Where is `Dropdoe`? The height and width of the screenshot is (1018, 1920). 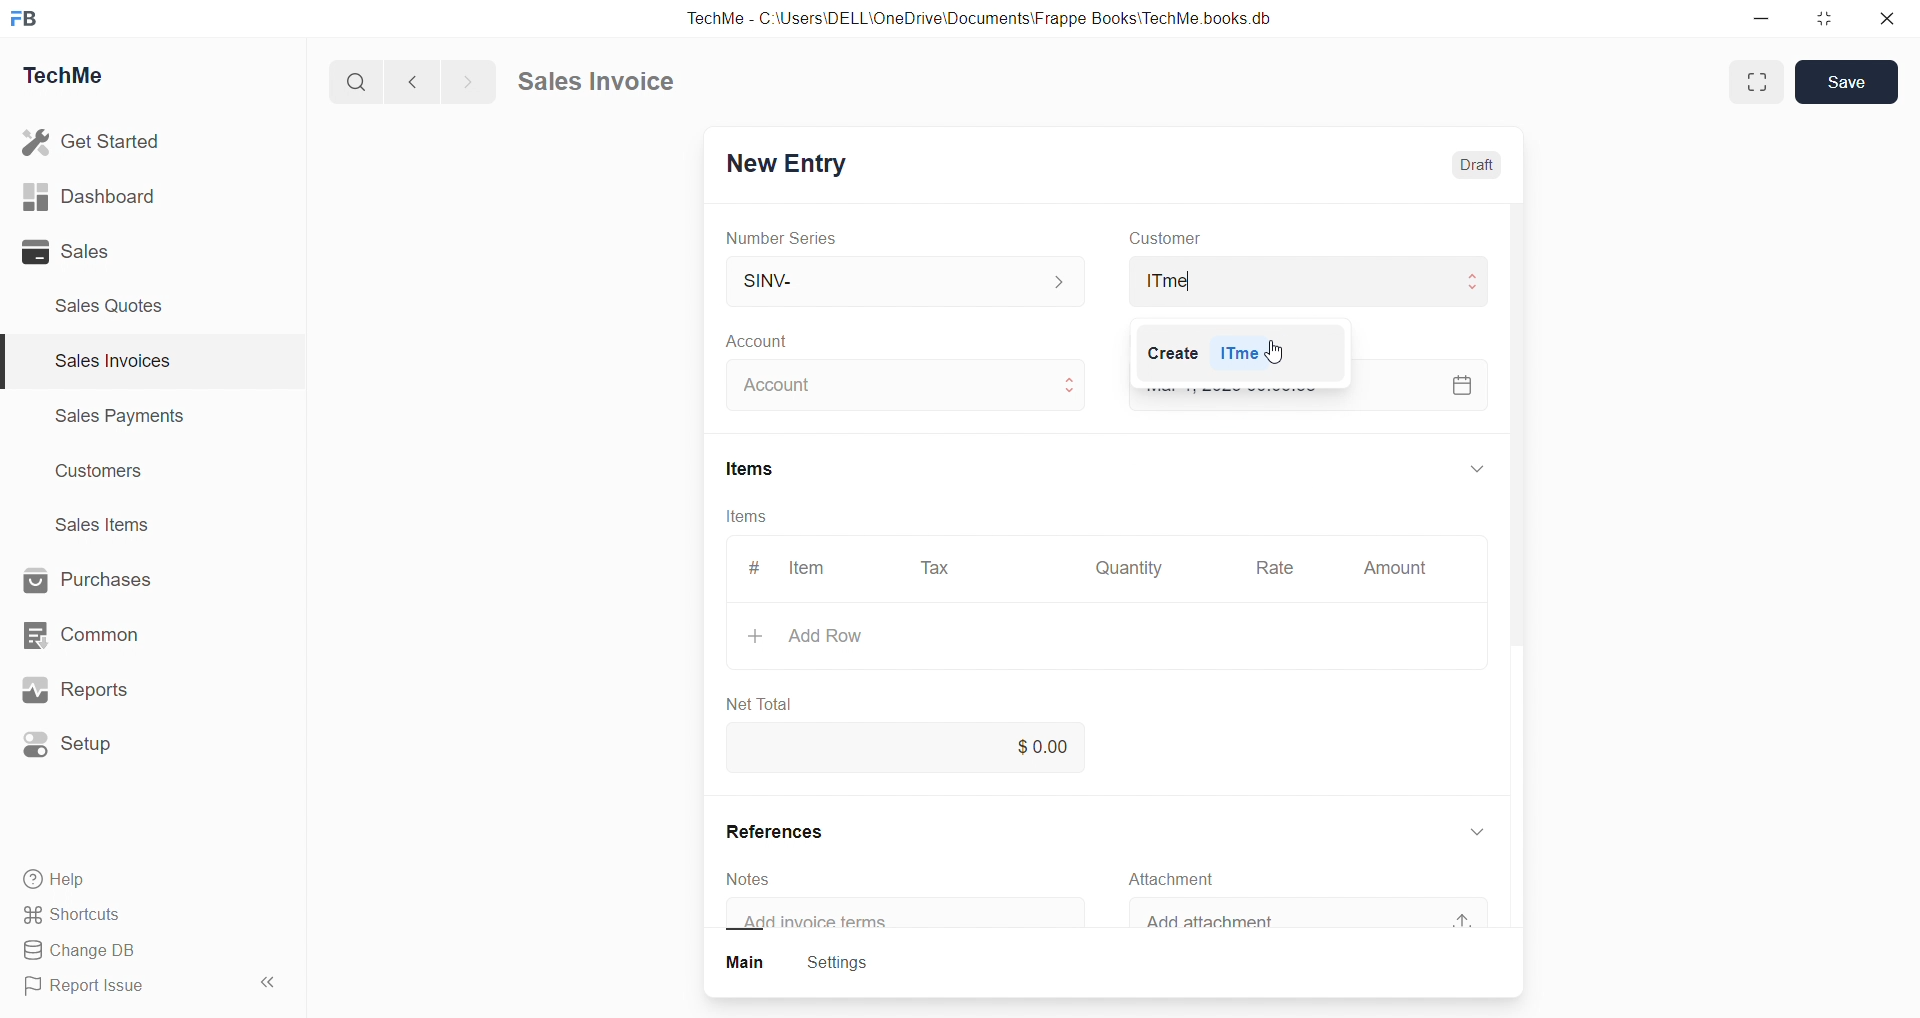 Dropdoe is located at coordinates (1485, 828).